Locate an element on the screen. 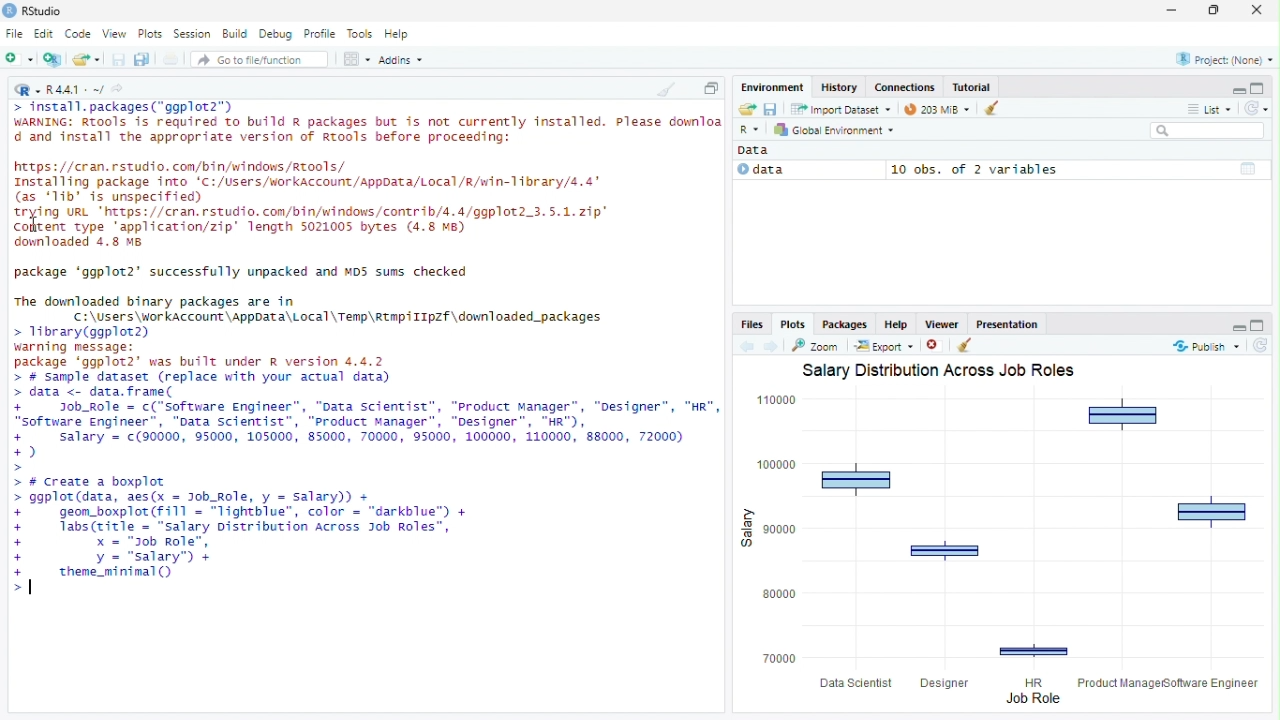 The width and height of the screenshot is (1280, 720). Tools is located at coordinates (361, 34).